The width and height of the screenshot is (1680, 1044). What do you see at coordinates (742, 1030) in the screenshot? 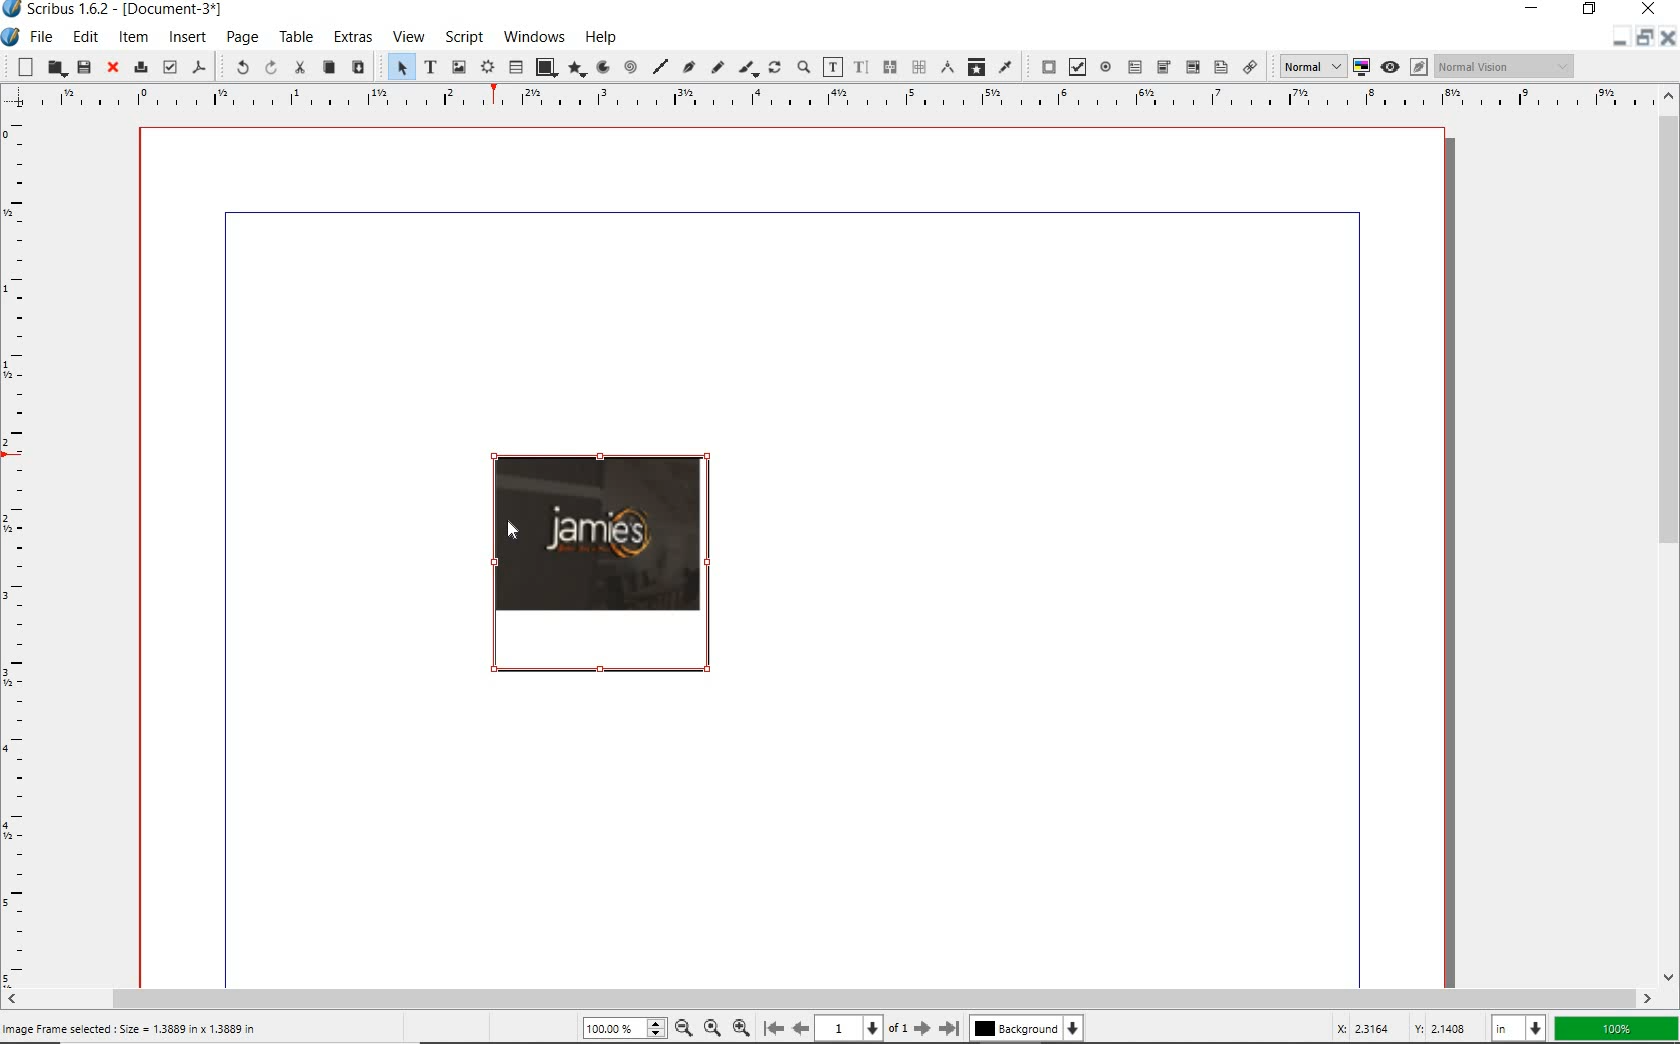
I see `zoom in` at bounding box center [742, 1030].